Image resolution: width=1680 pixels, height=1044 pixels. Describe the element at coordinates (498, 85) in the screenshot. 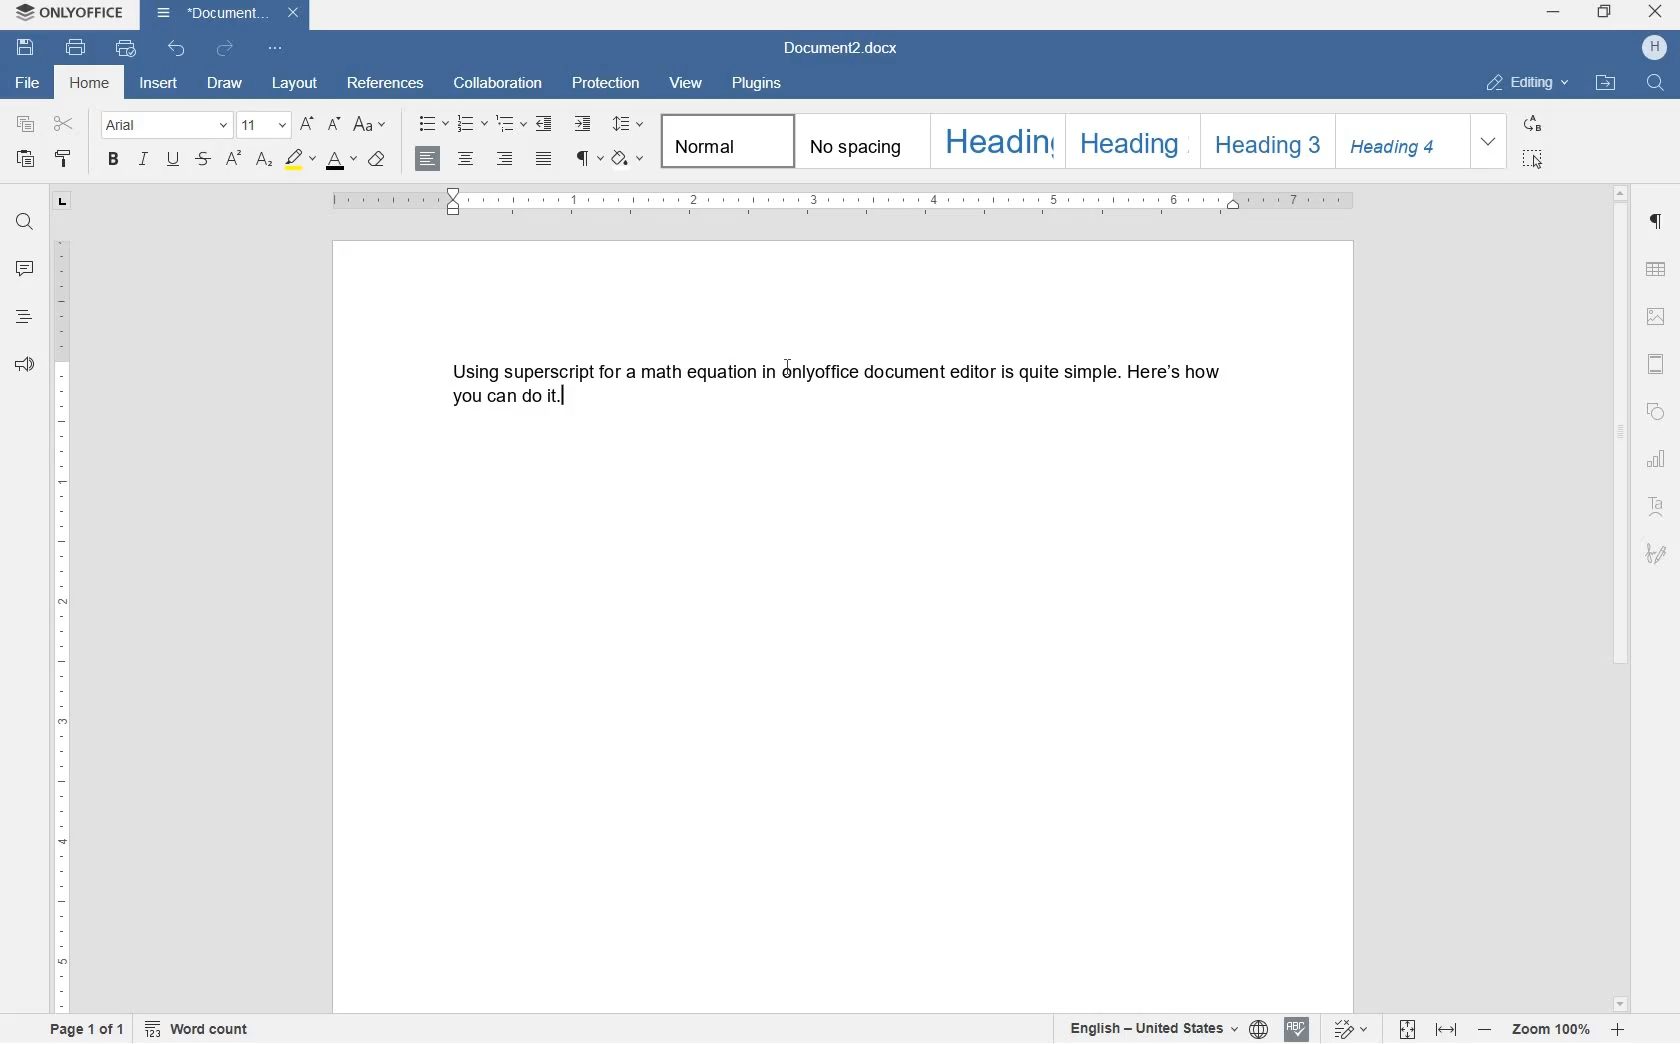

I see `collaboration` at that location.